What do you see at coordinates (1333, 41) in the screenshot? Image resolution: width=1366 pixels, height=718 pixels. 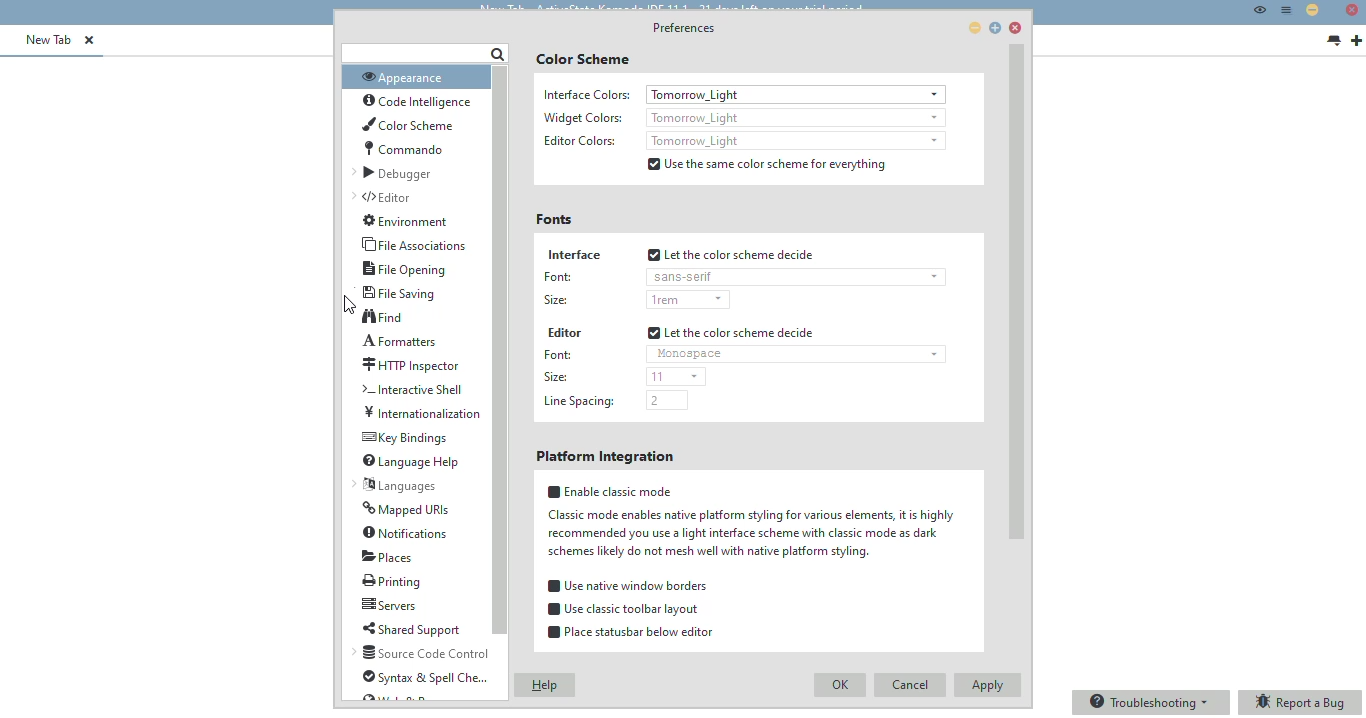 I see `list all tabs` at bounding box center [1333, 41].